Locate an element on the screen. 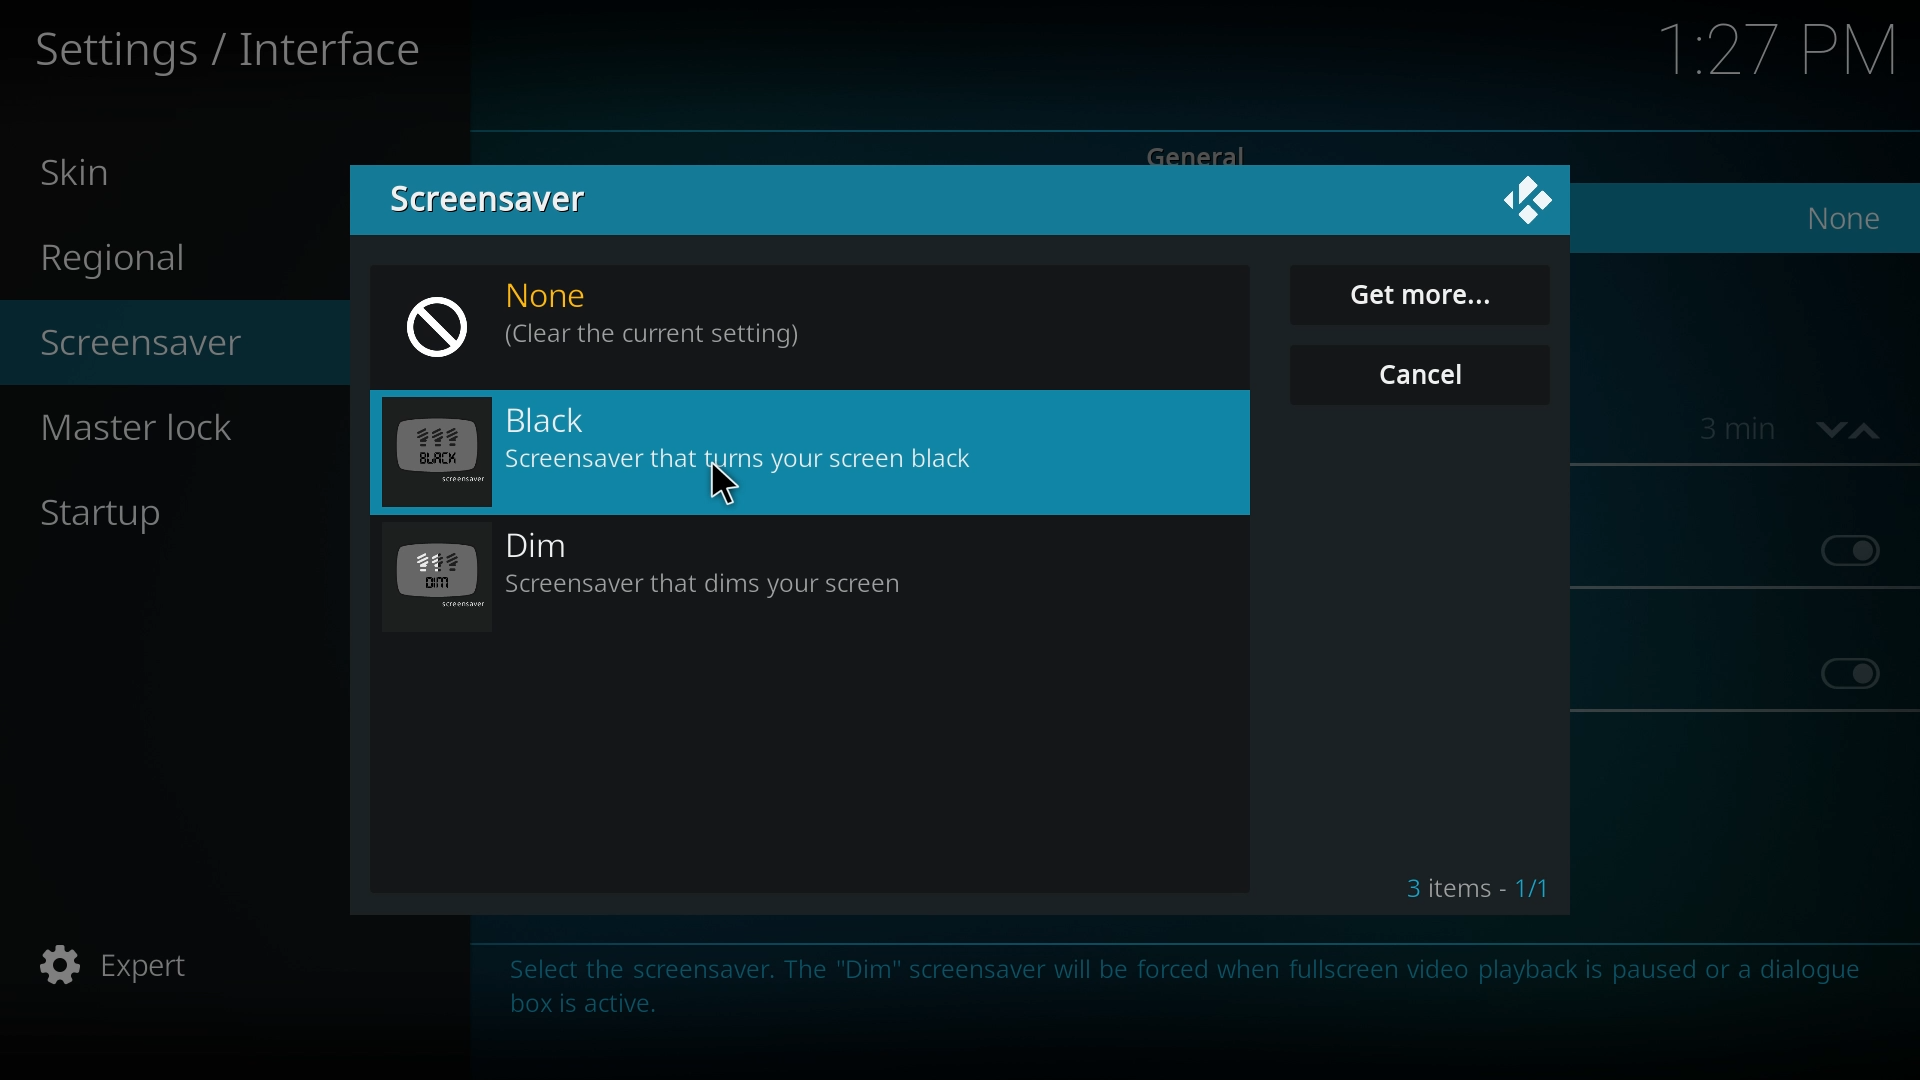  off is located at coordinates (1852, 671).